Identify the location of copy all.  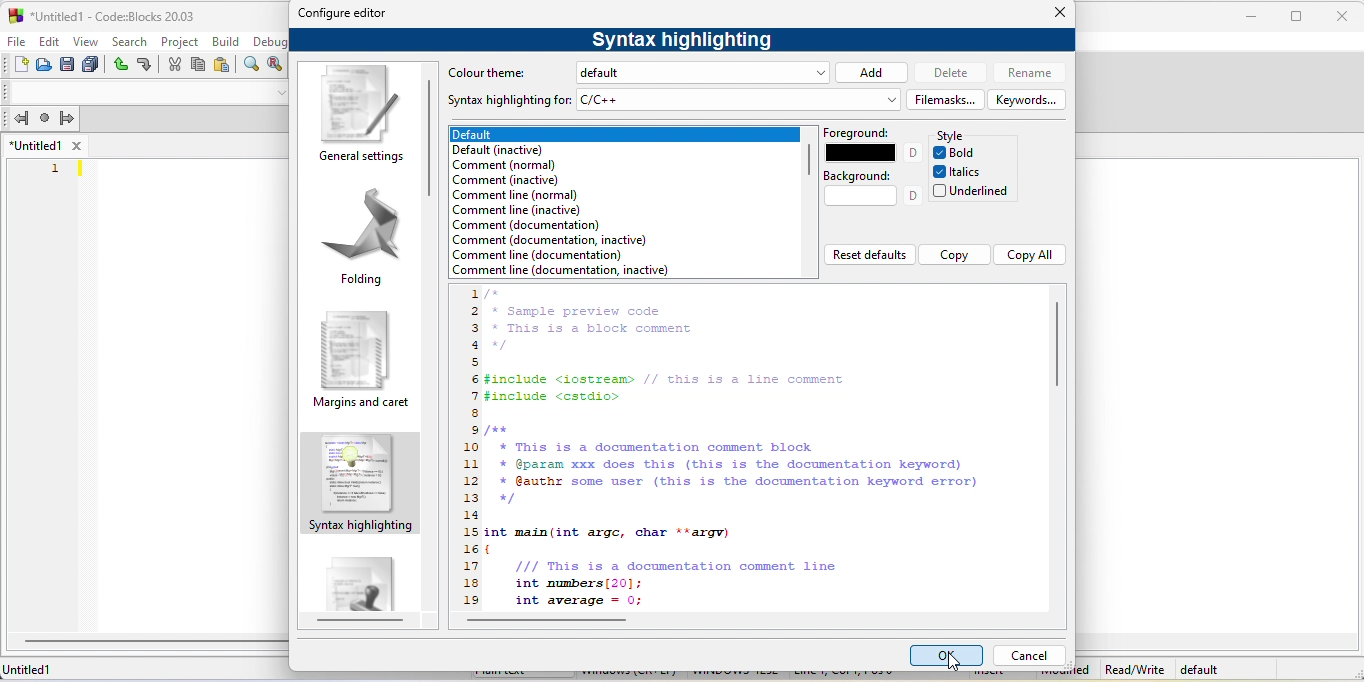
(1029, 255).